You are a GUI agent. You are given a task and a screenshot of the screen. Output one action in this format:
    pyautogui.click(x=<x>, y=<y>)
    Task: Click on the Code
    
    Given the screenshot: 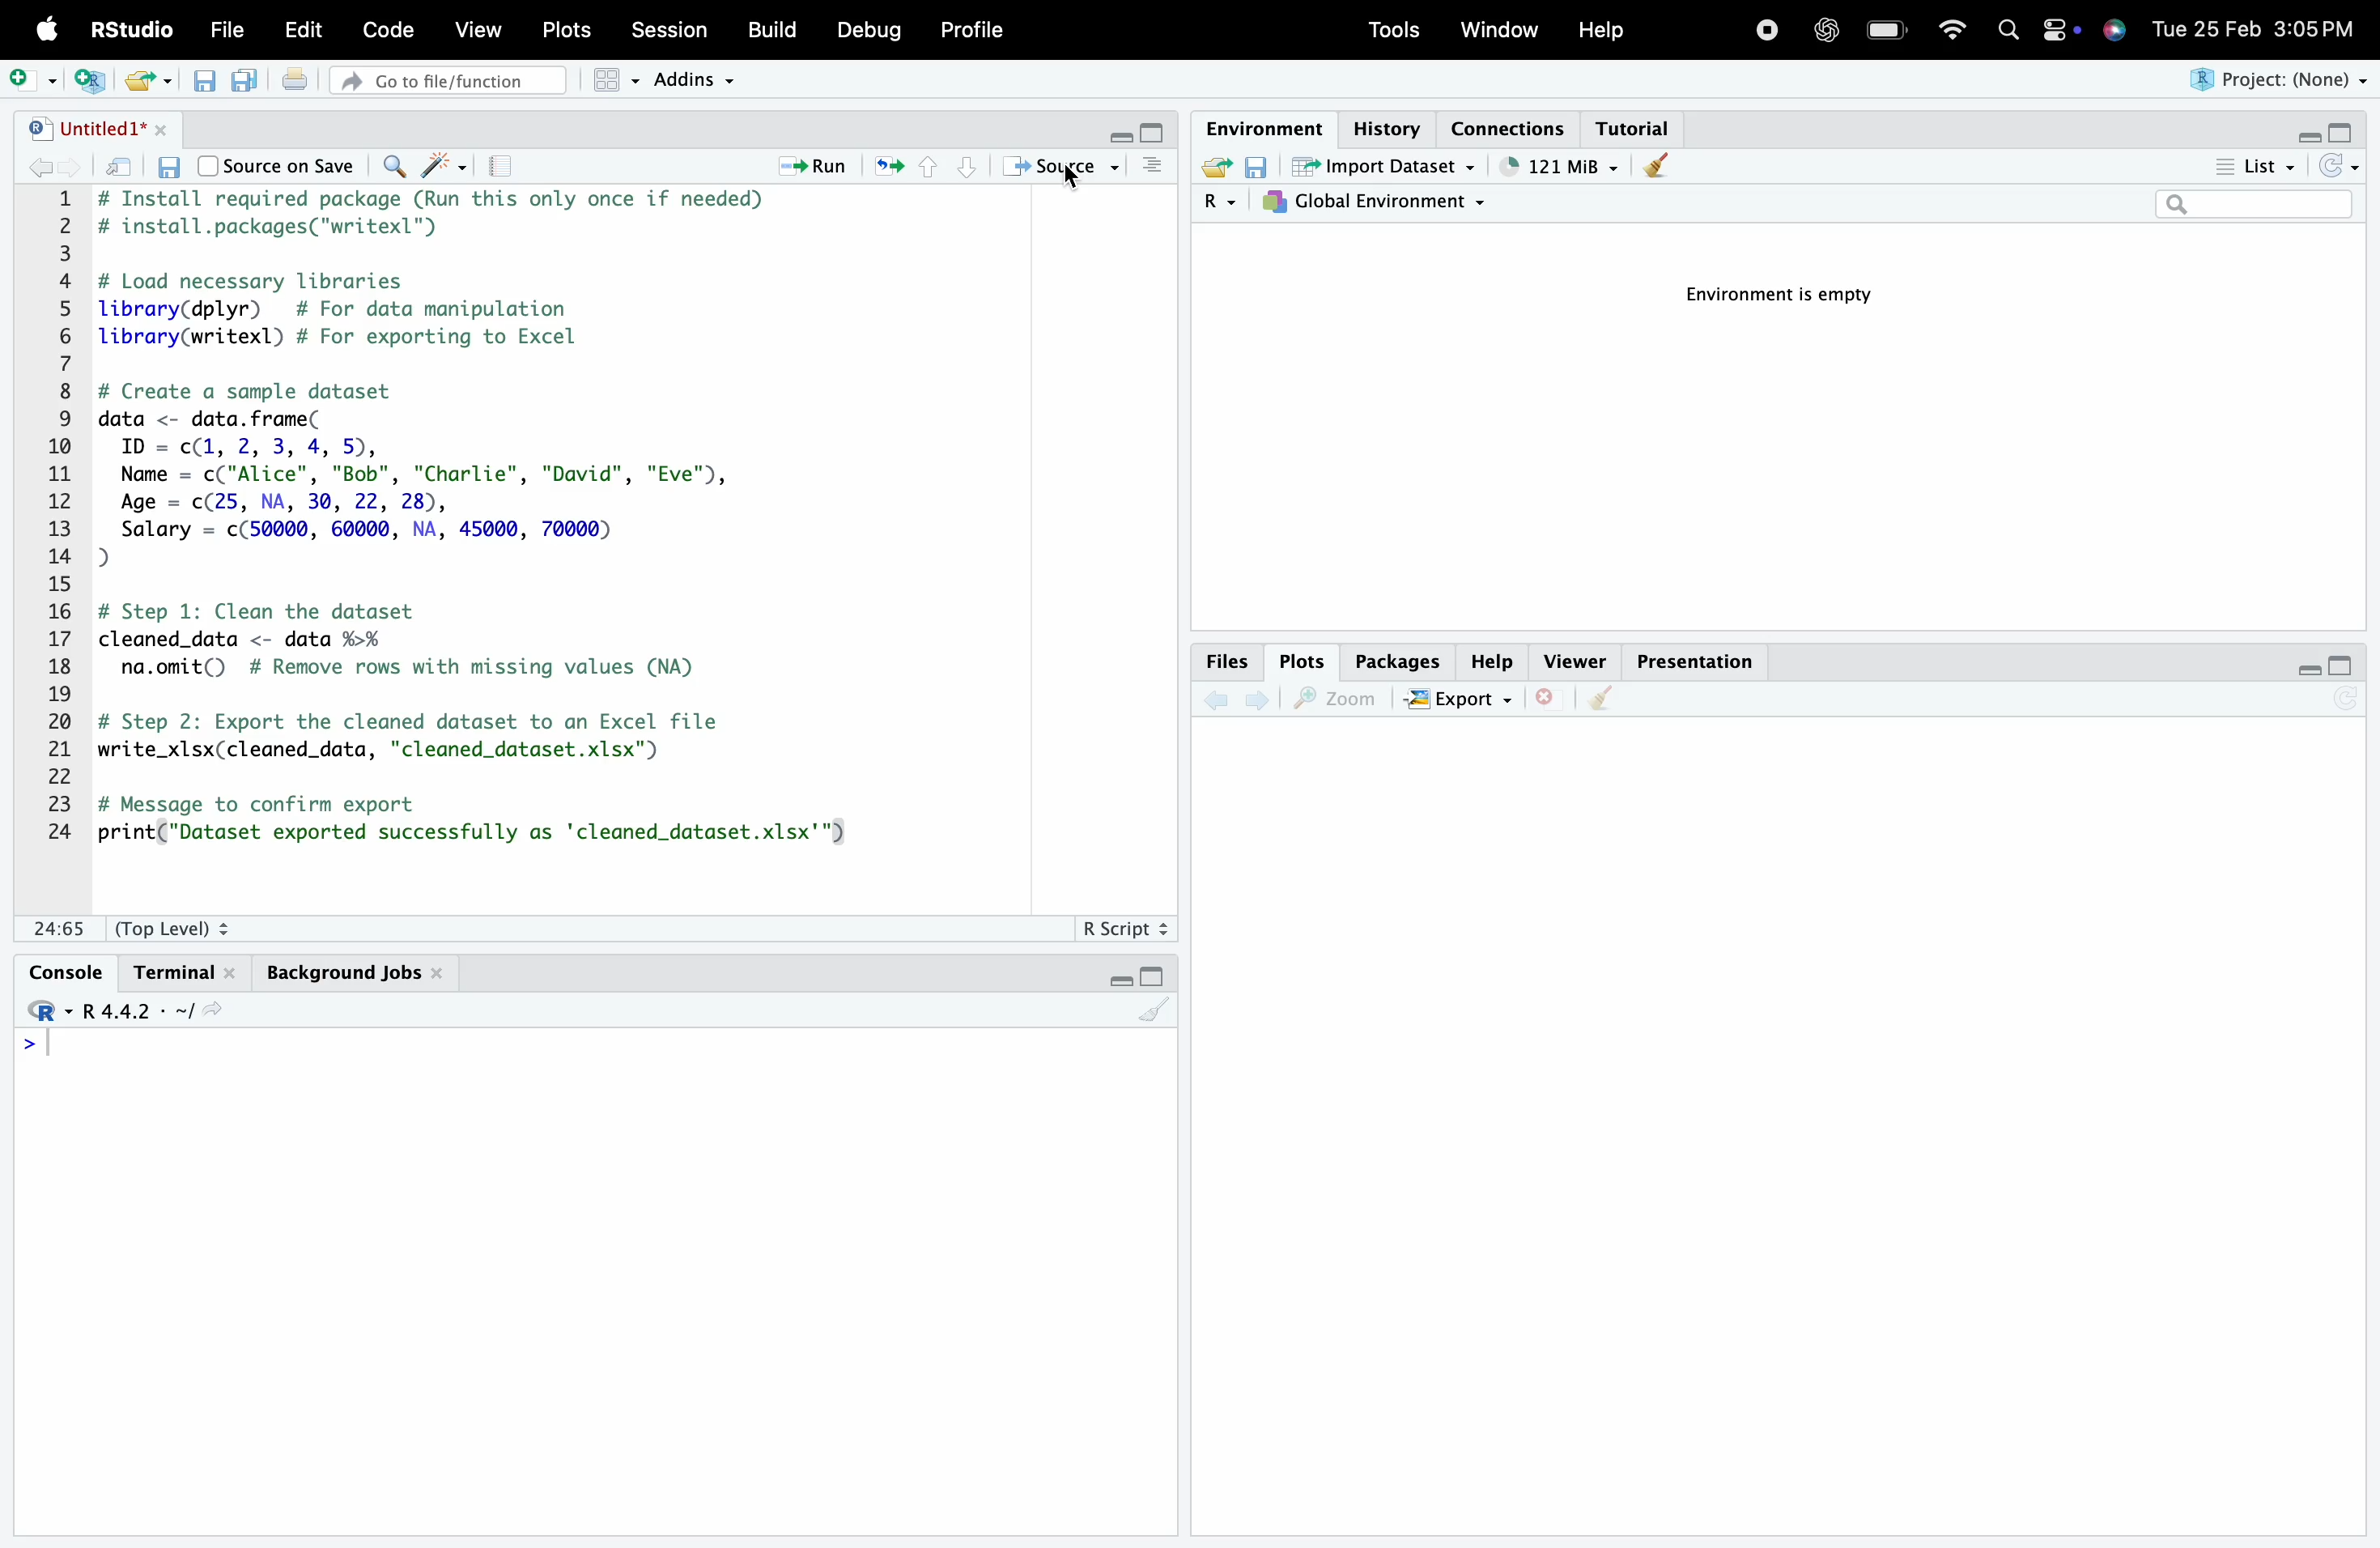 What is the action you would take?
    pyautogui.click(x=390, y=30)
    